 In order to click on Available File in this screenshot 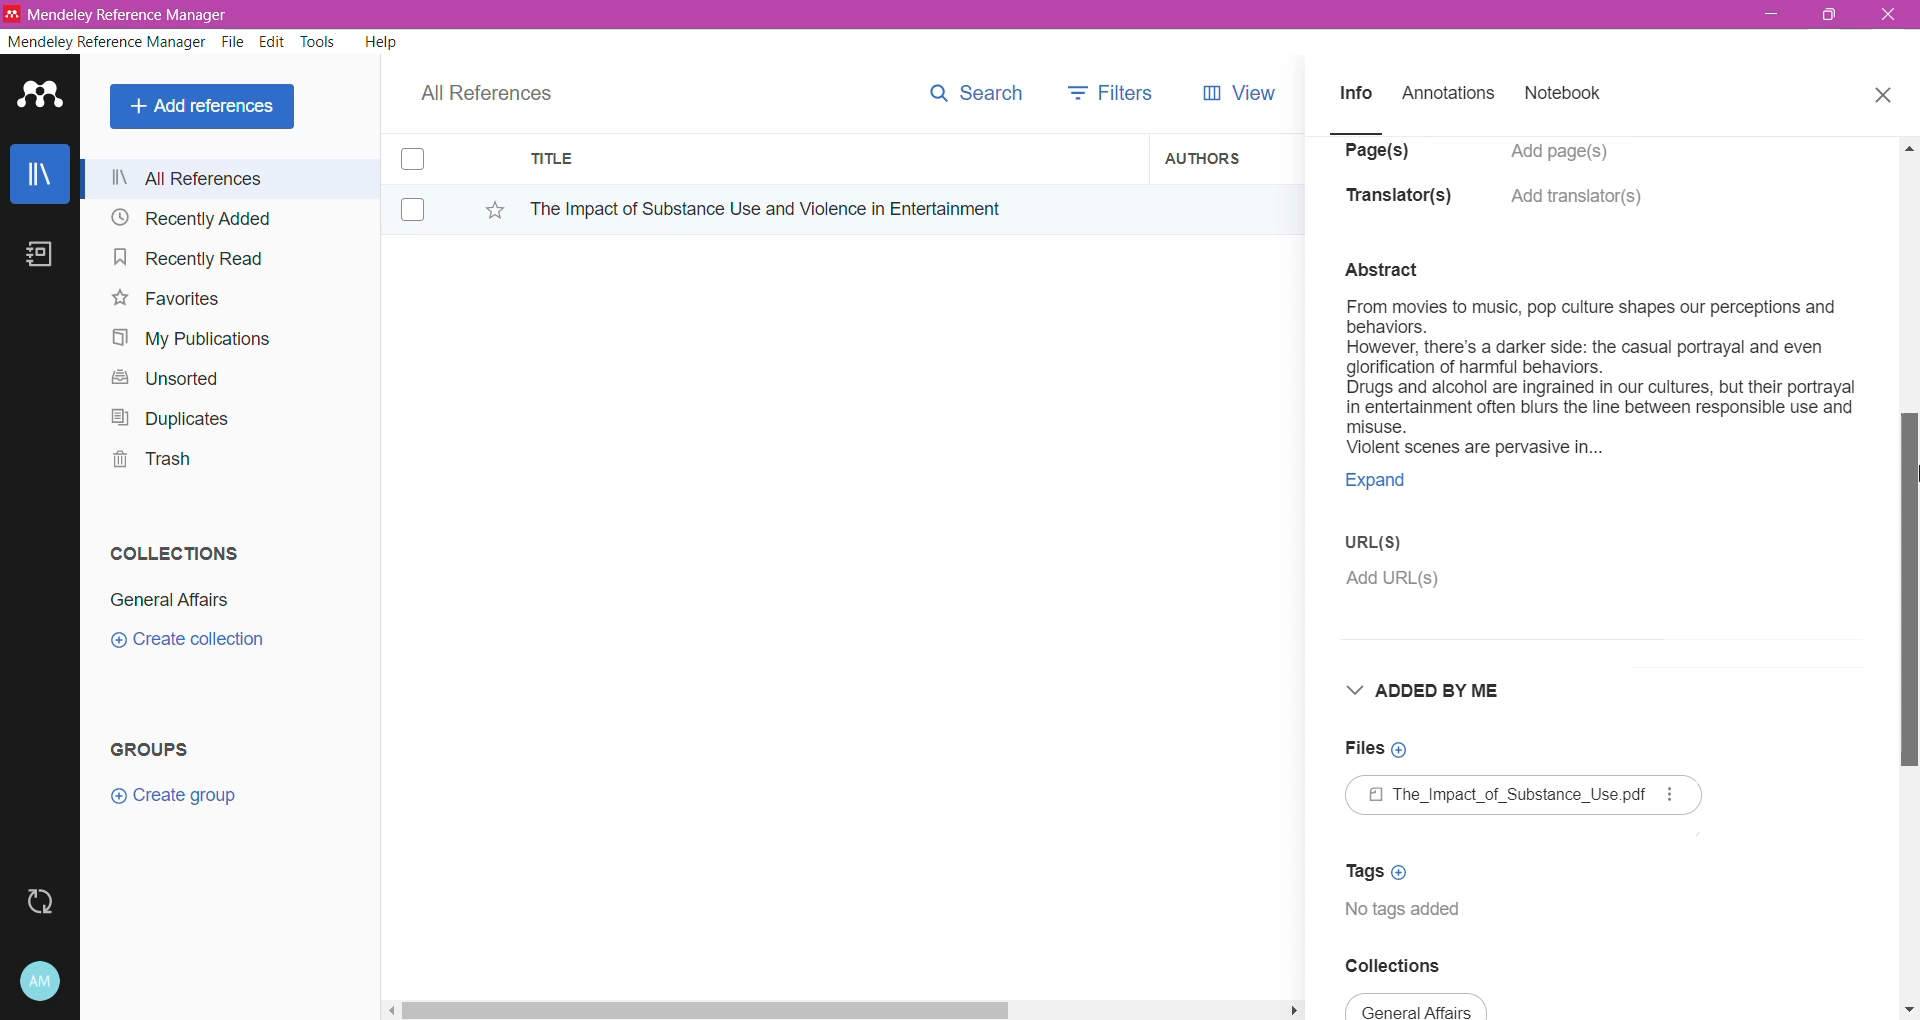, I will do `click(1524, 796)`.